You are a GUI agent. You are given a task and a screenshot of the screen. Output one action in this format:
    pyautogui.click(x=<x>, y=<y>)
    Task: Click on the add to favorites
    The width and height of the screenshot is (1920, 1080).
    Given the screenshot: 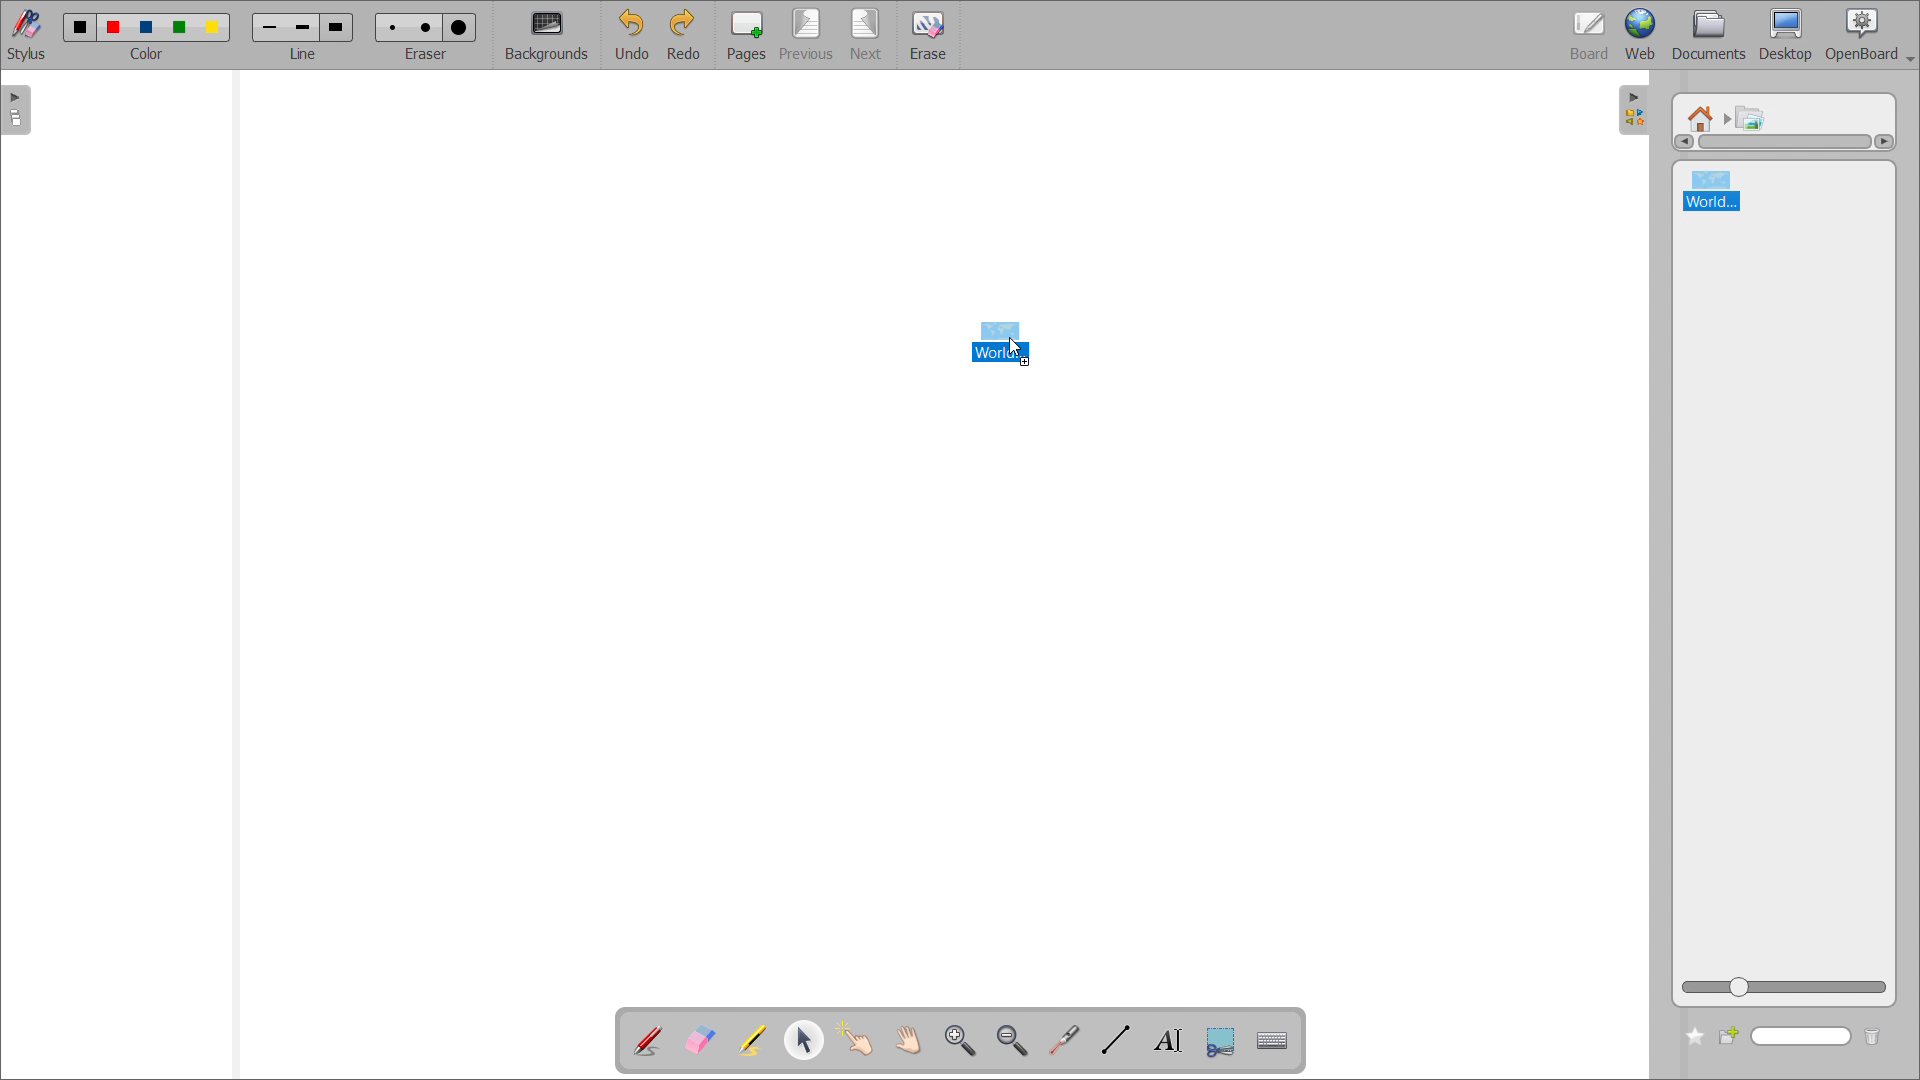 What is the action you would take?
    pyautogui.click(x=1695, y=1037)
    